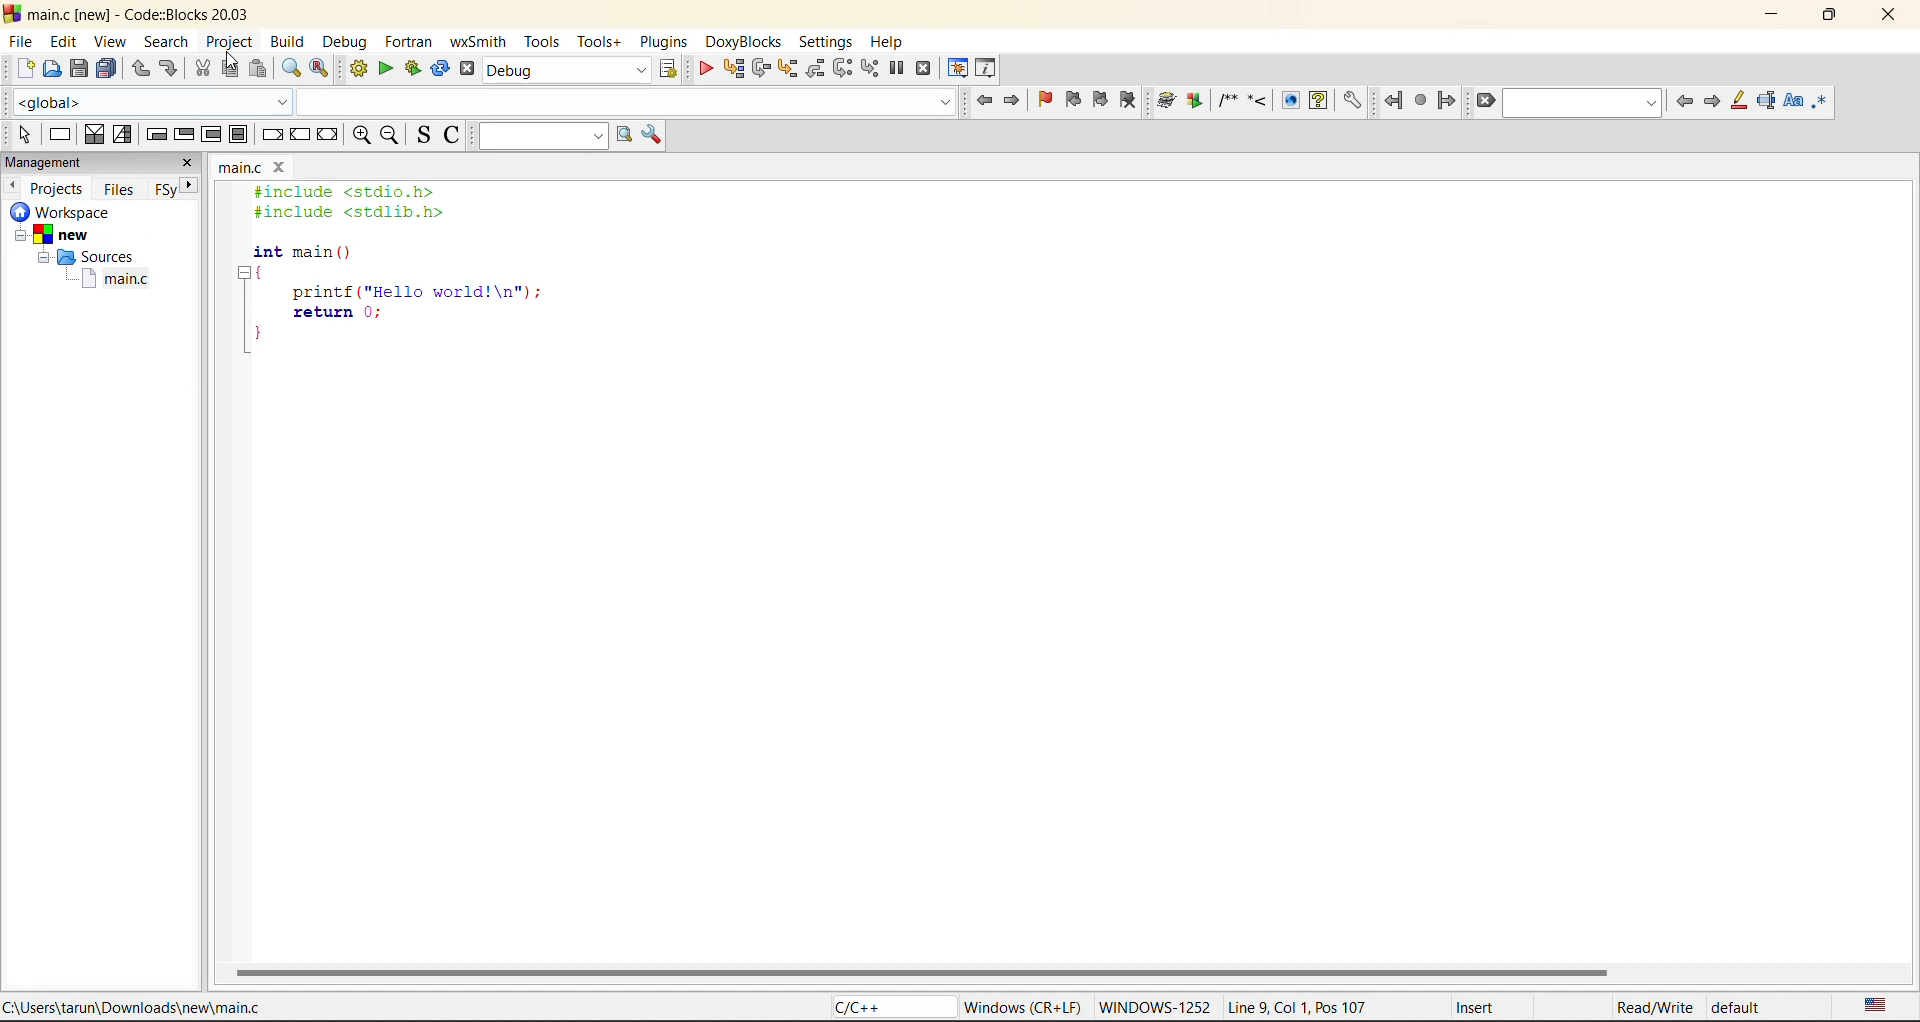  What do you see at coordinates (1794, 101) in the screenshot?
I see `match case` at bounding box center [1794, 101].